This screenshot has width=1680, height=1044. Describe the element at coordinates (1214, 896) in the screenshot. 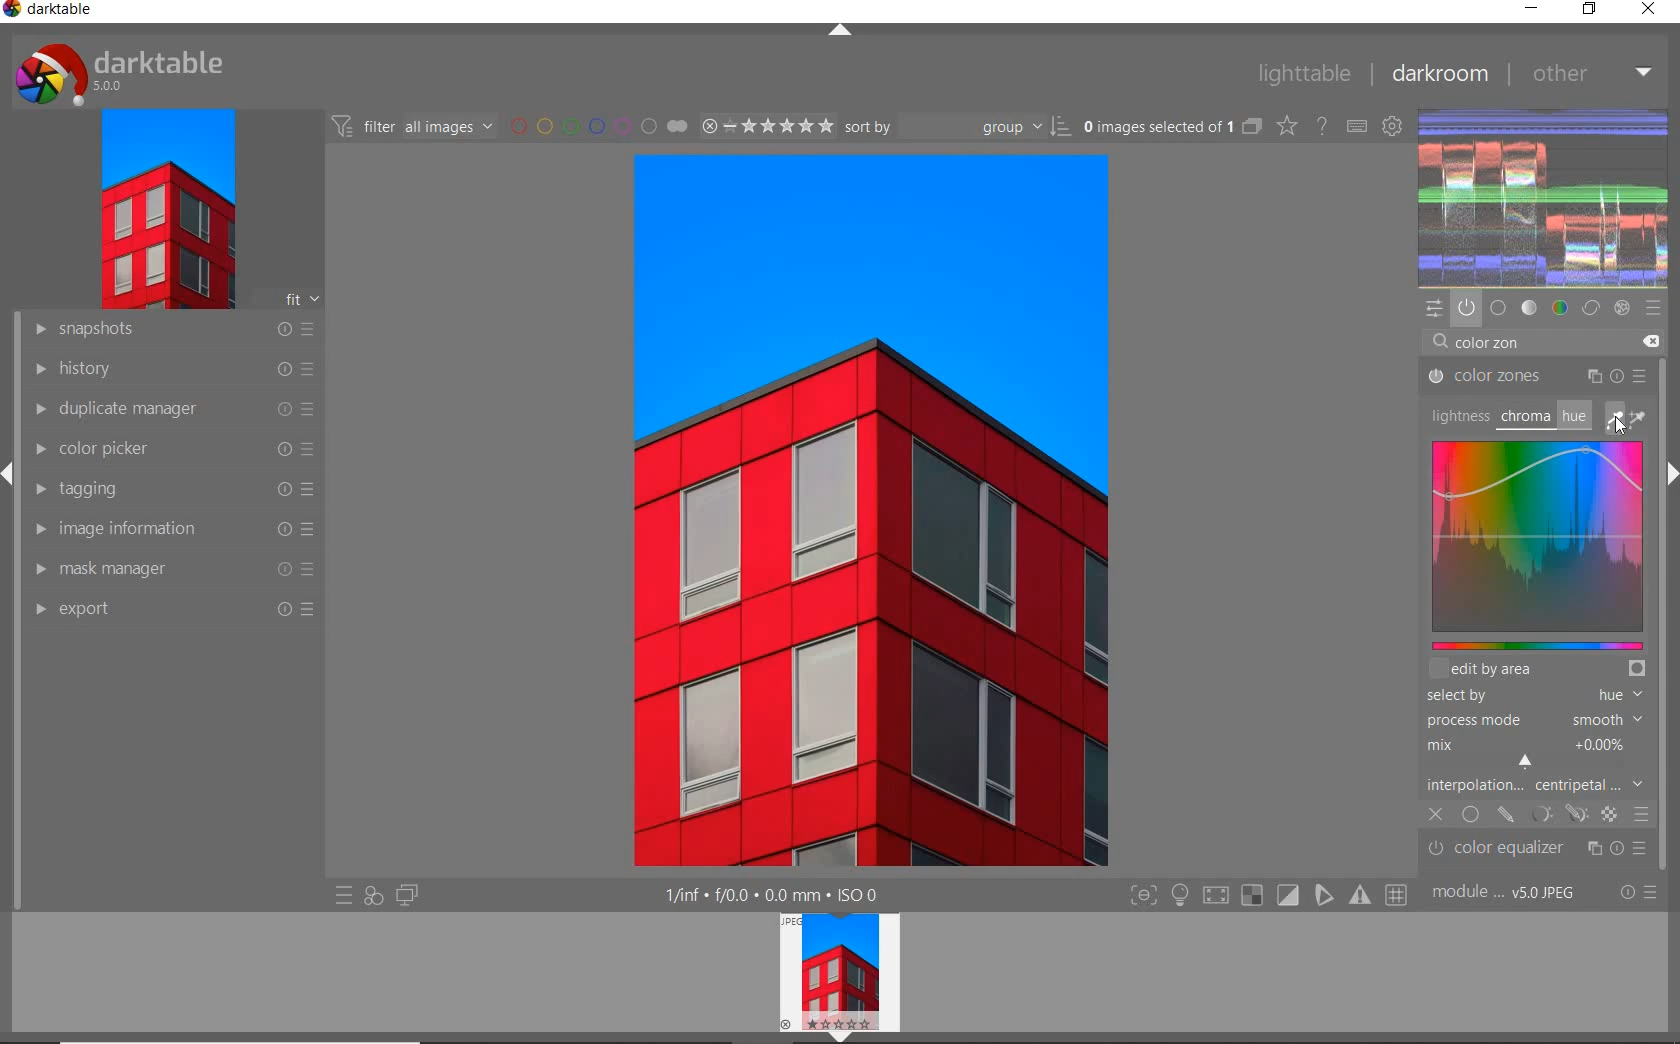

I see `shadow` at that location.